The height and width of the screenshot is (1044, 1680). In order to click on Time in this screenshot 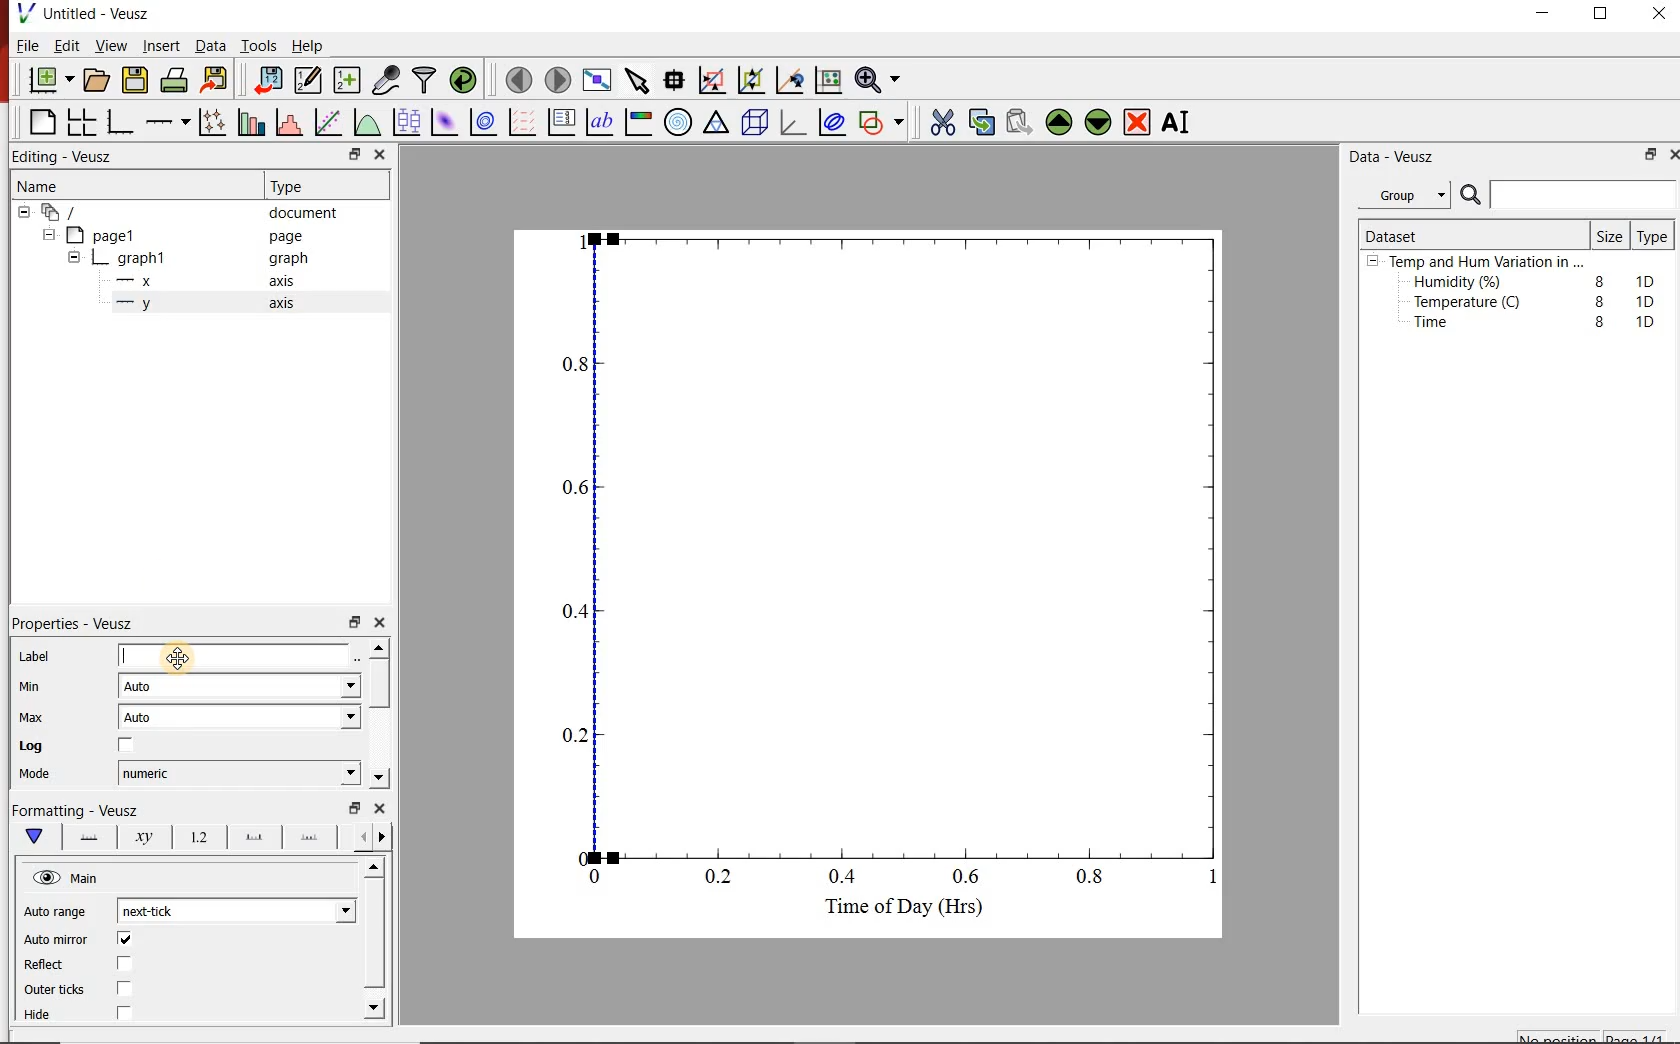, I will do `click(1442, 327)`.